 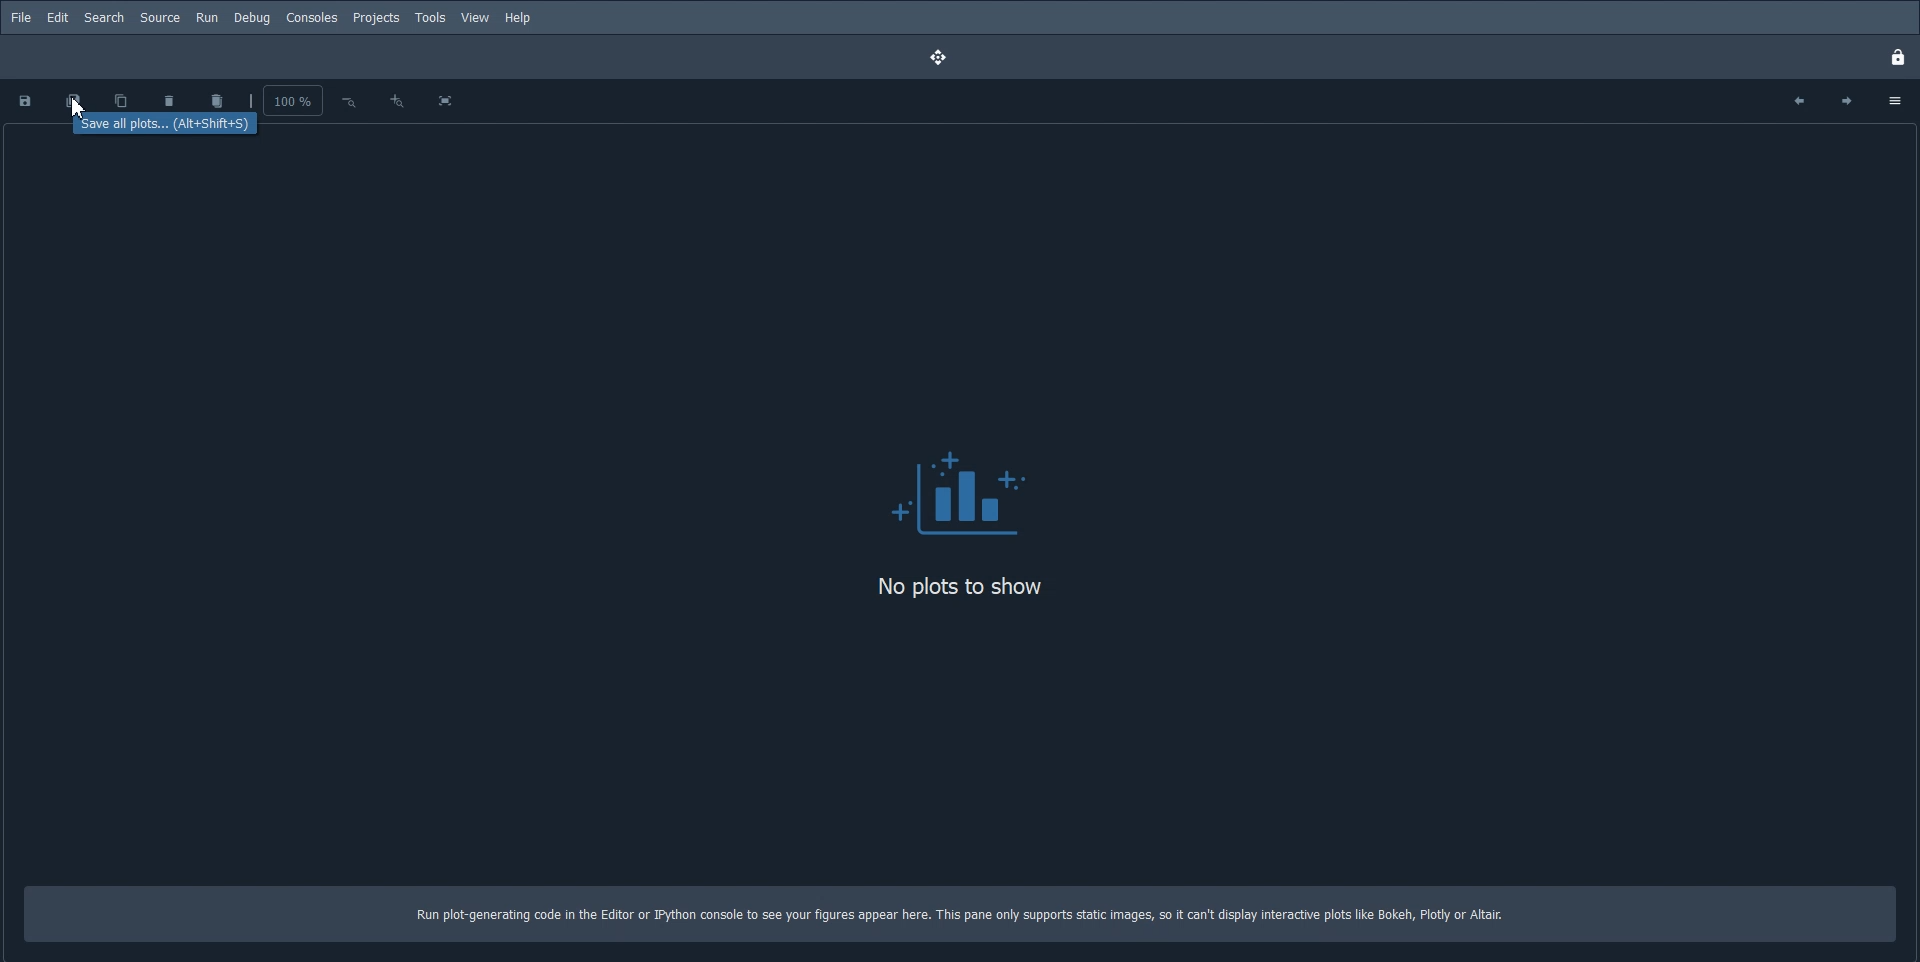 What do you see at coordinates (1898, 101) in the screenshot?
I see `Option` at bounding box center [1898, 101].